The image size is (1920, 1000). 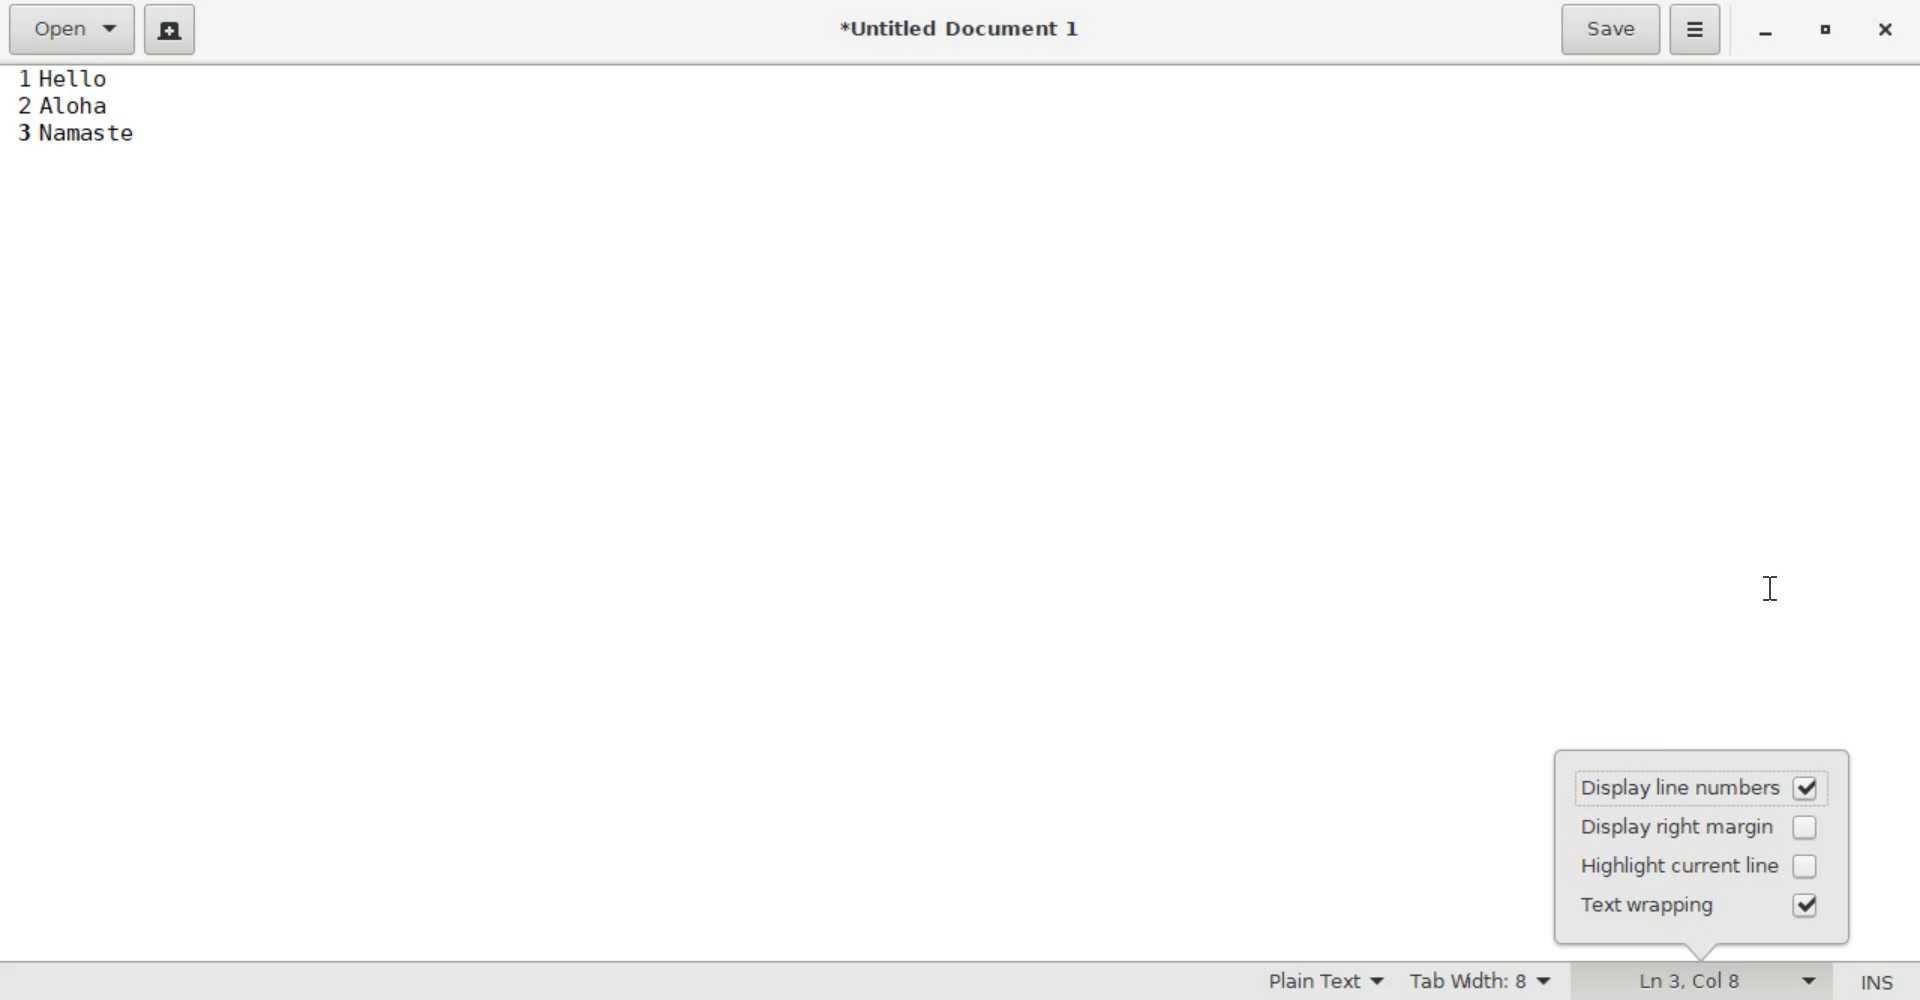 I want to click on Syntax Mode, so click(x=1313, y=981).